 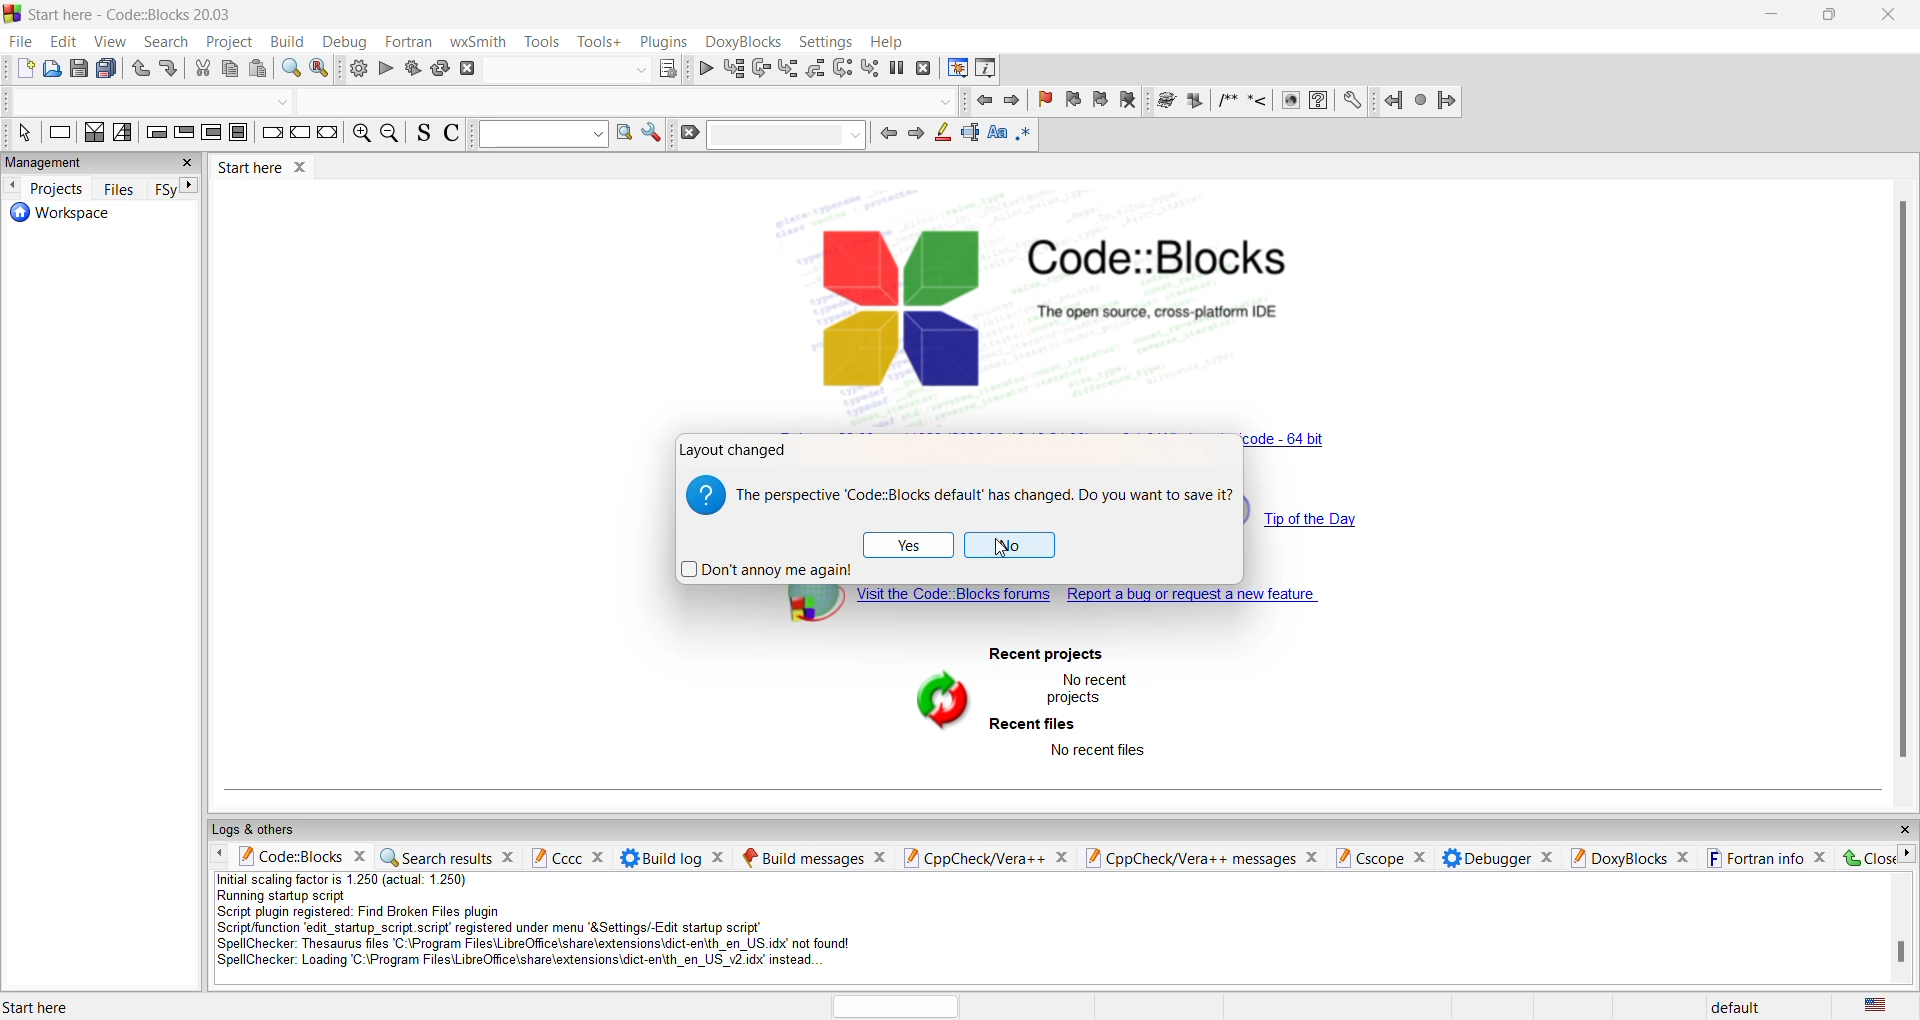 What do you see at coordinates (667, 69) in the screenshot?
I see `show the select target dialog` at bounding box center [667, 69].